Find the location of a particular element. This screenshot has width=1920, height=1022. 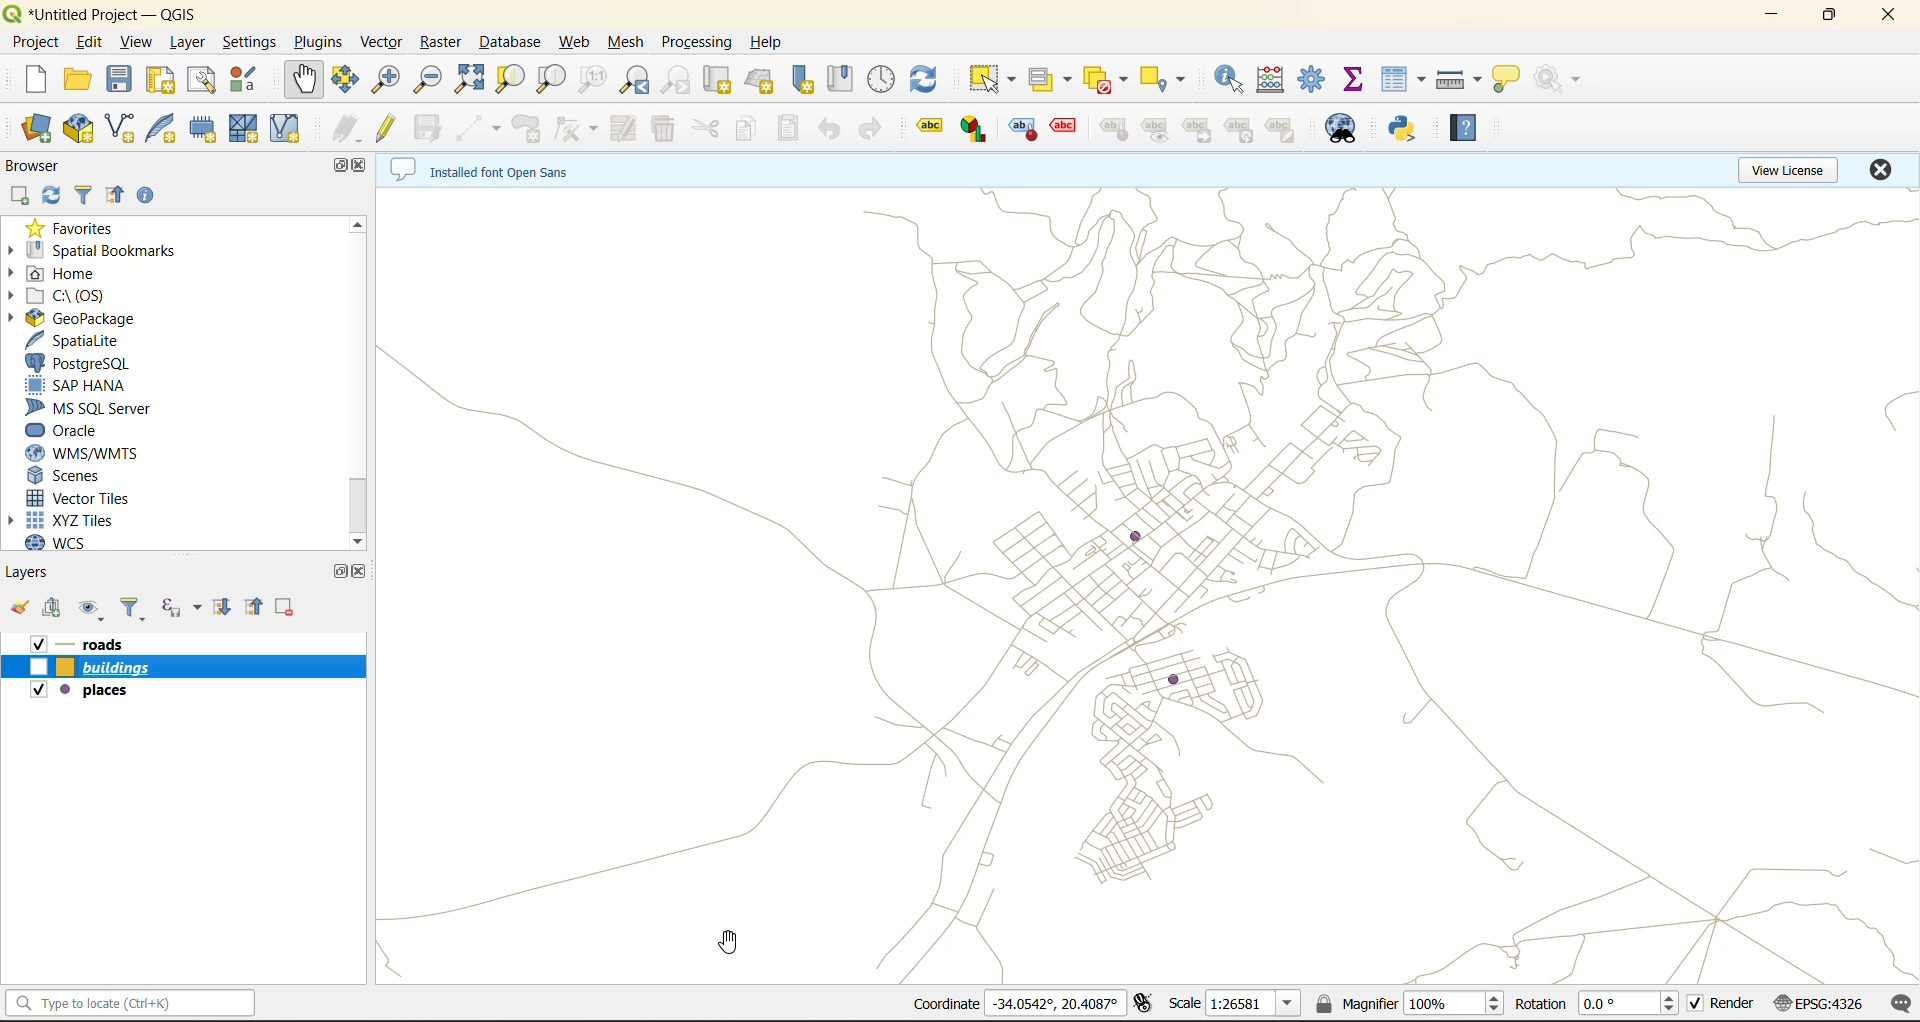

Show/Hide Label is located at coordinates (1152, 129).